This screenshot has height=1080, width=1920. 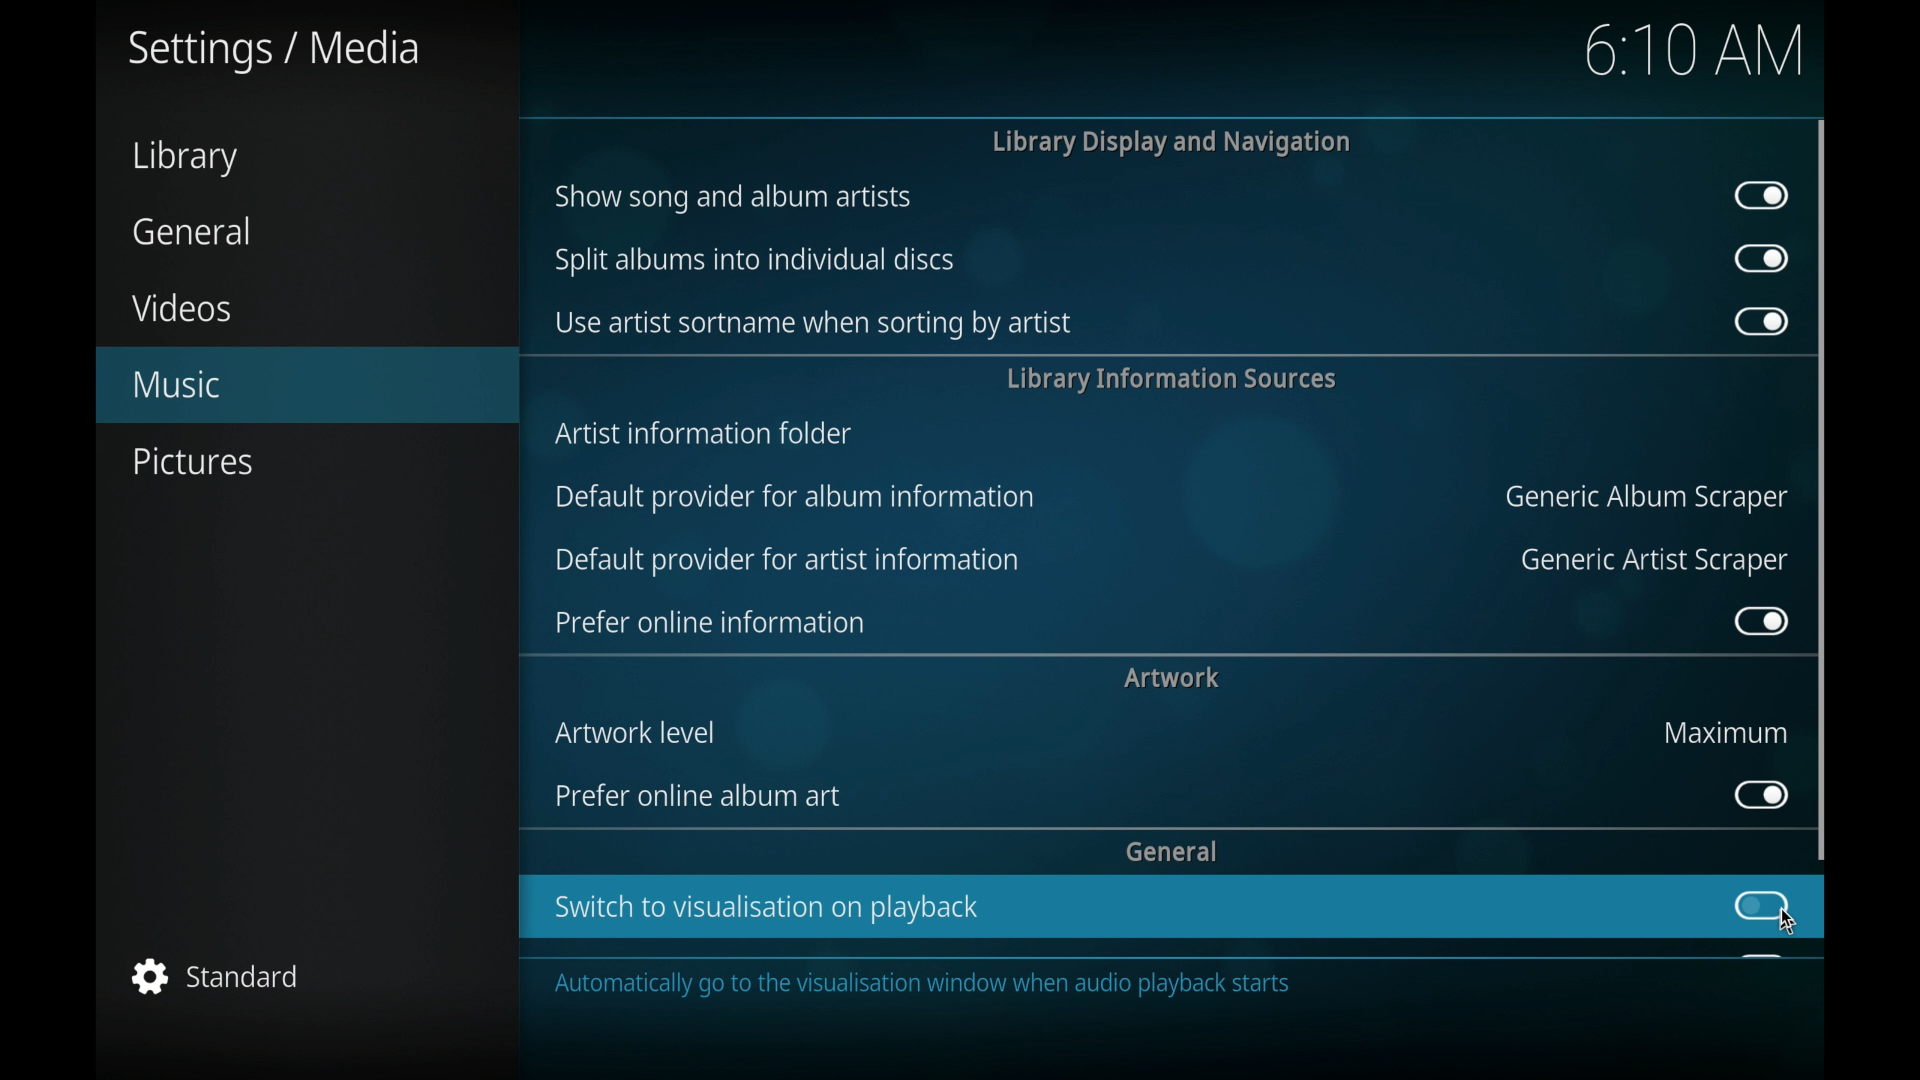 What do you see at coordinates (1759, 794) in the screenshot?
I see `toggle button` at bounding box center [1759, 794].